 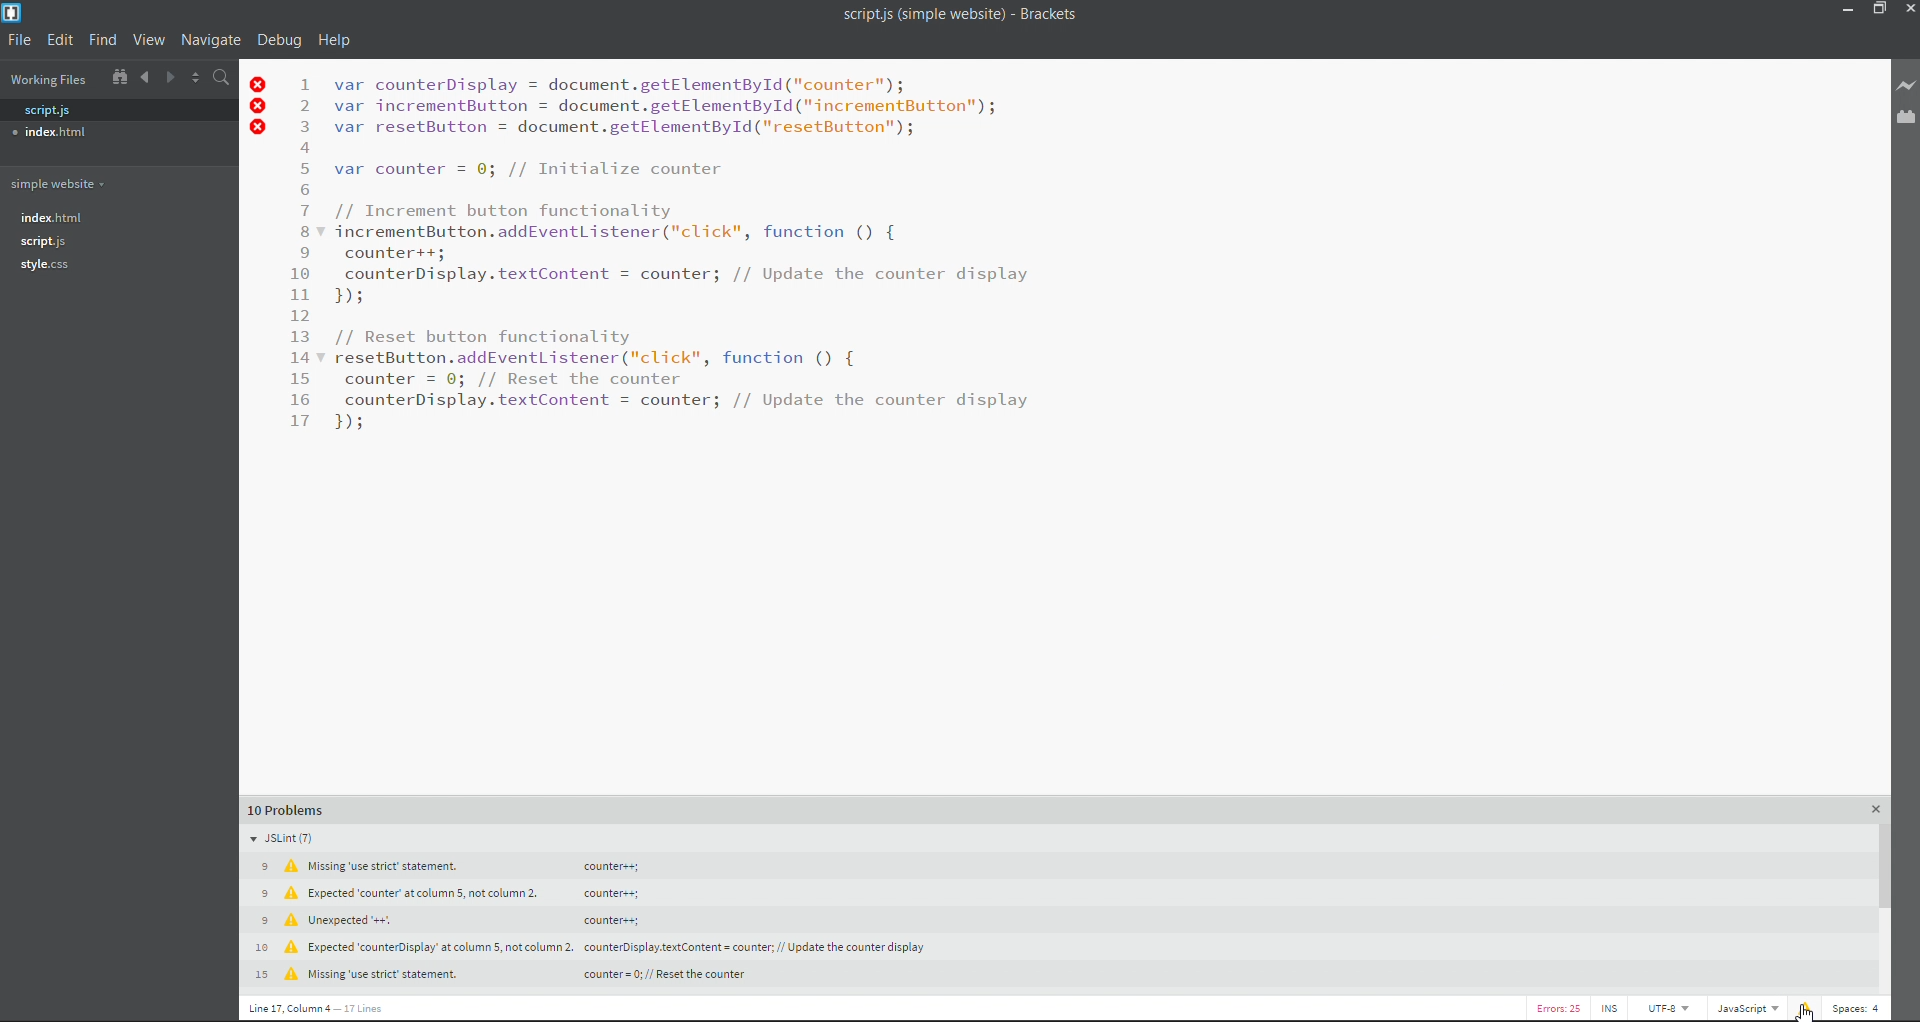 What do you see at coordinates (1907, 120) in the screenshot?
I see `extension manager` at bounding box center [1907, 120].